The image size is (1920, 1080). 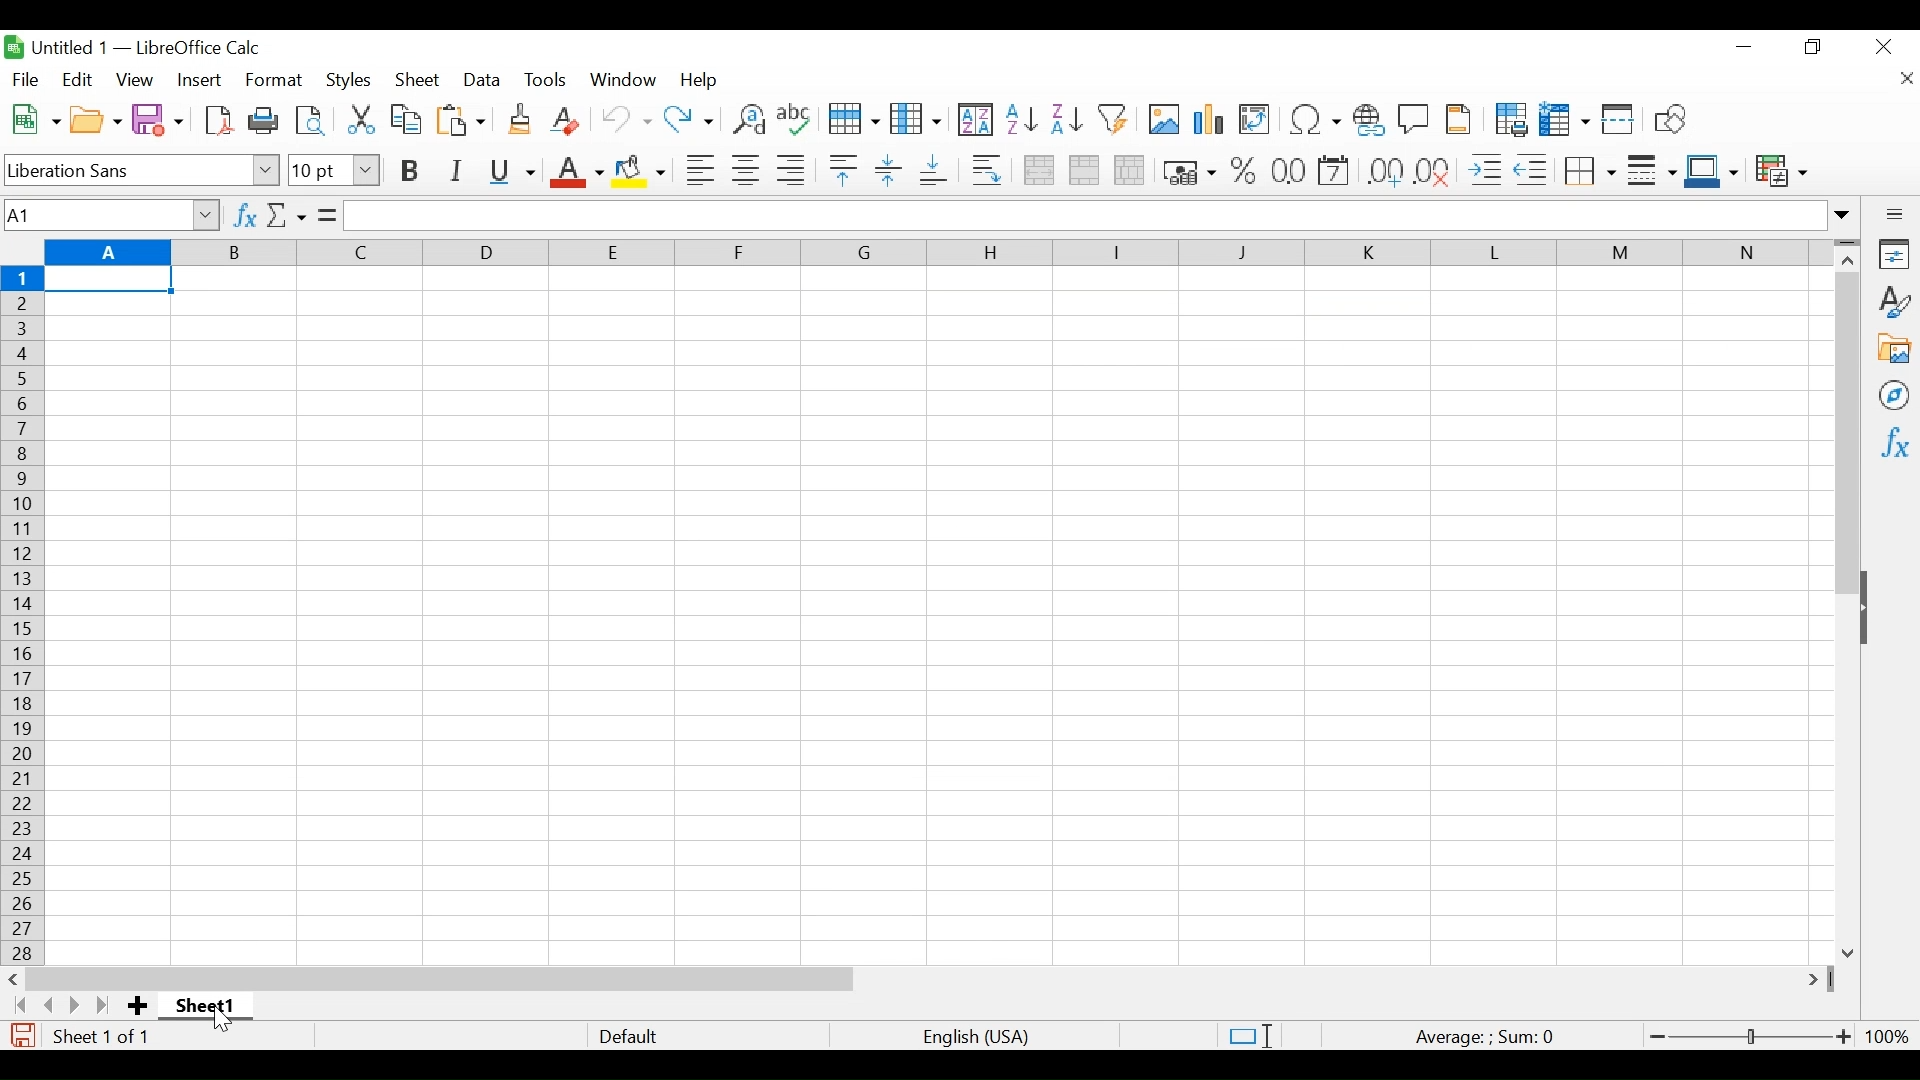 I want to click on Background Color, so click(x=641, y=174).